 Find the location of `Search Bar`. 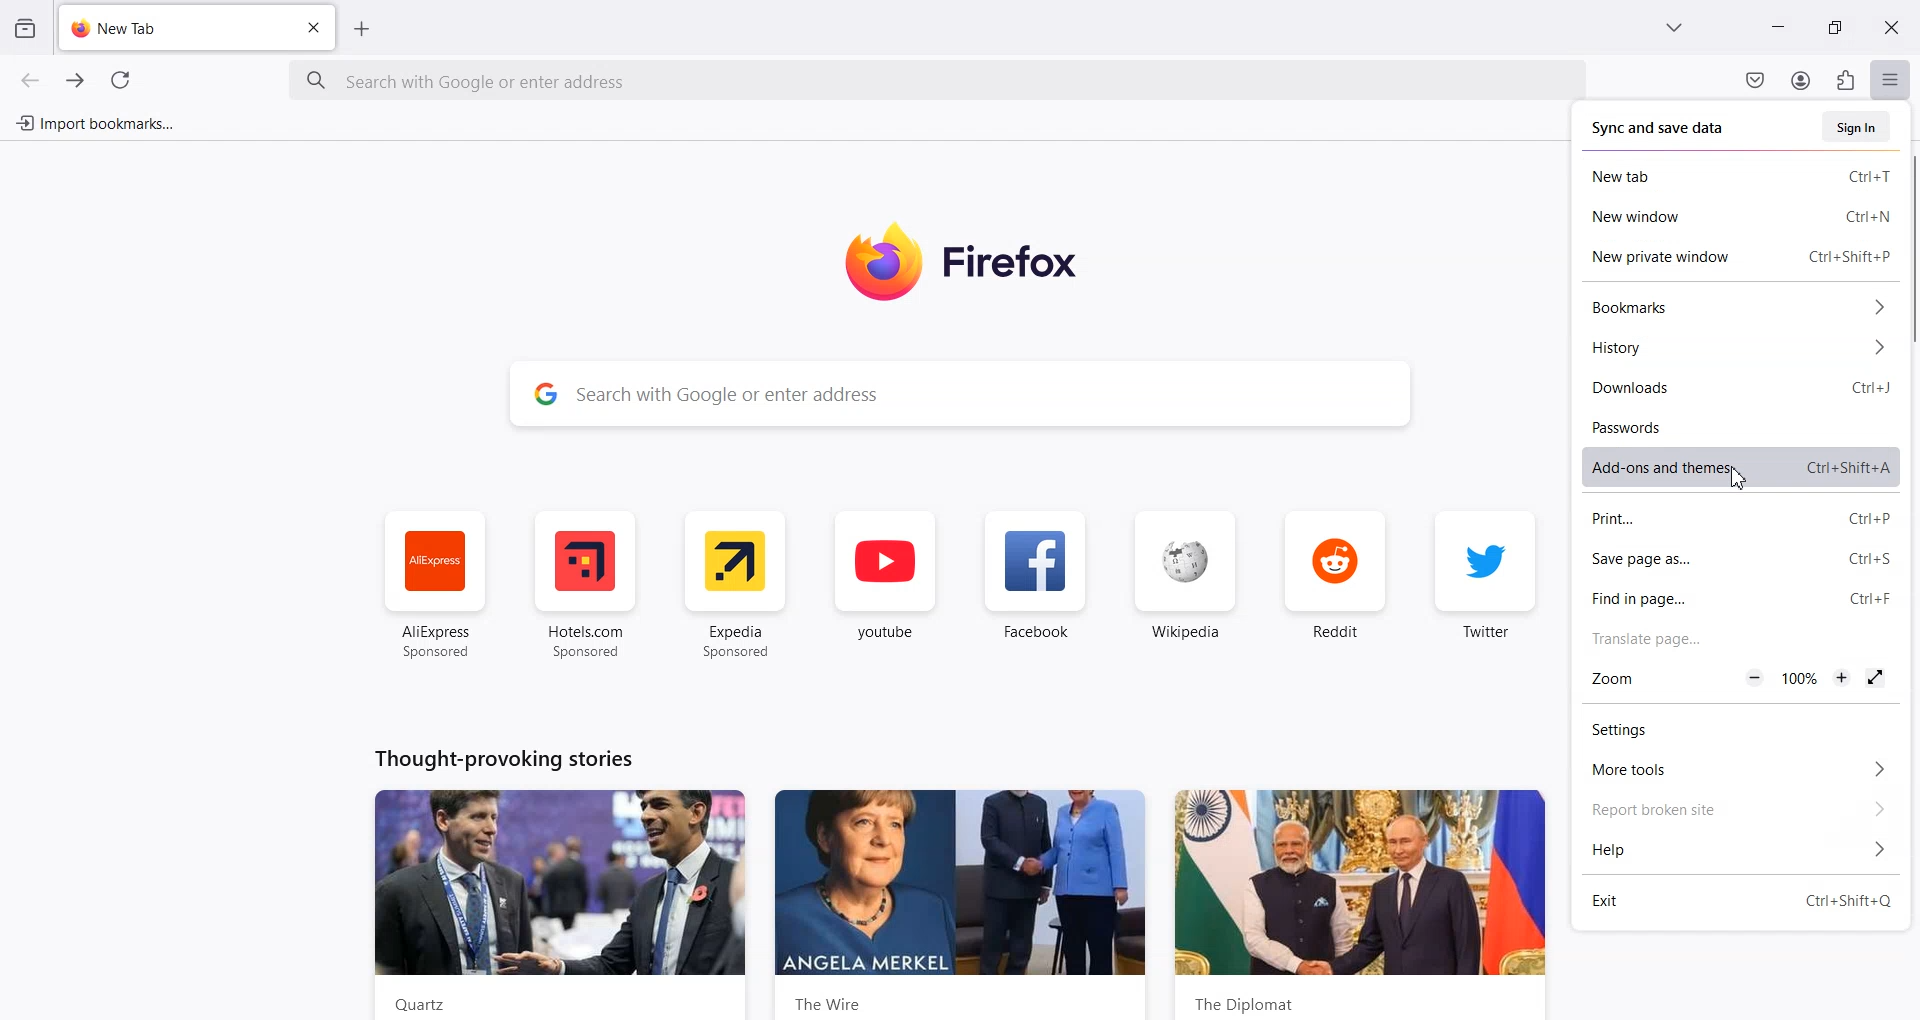

Search Bar is located at coordinates (956, 392).